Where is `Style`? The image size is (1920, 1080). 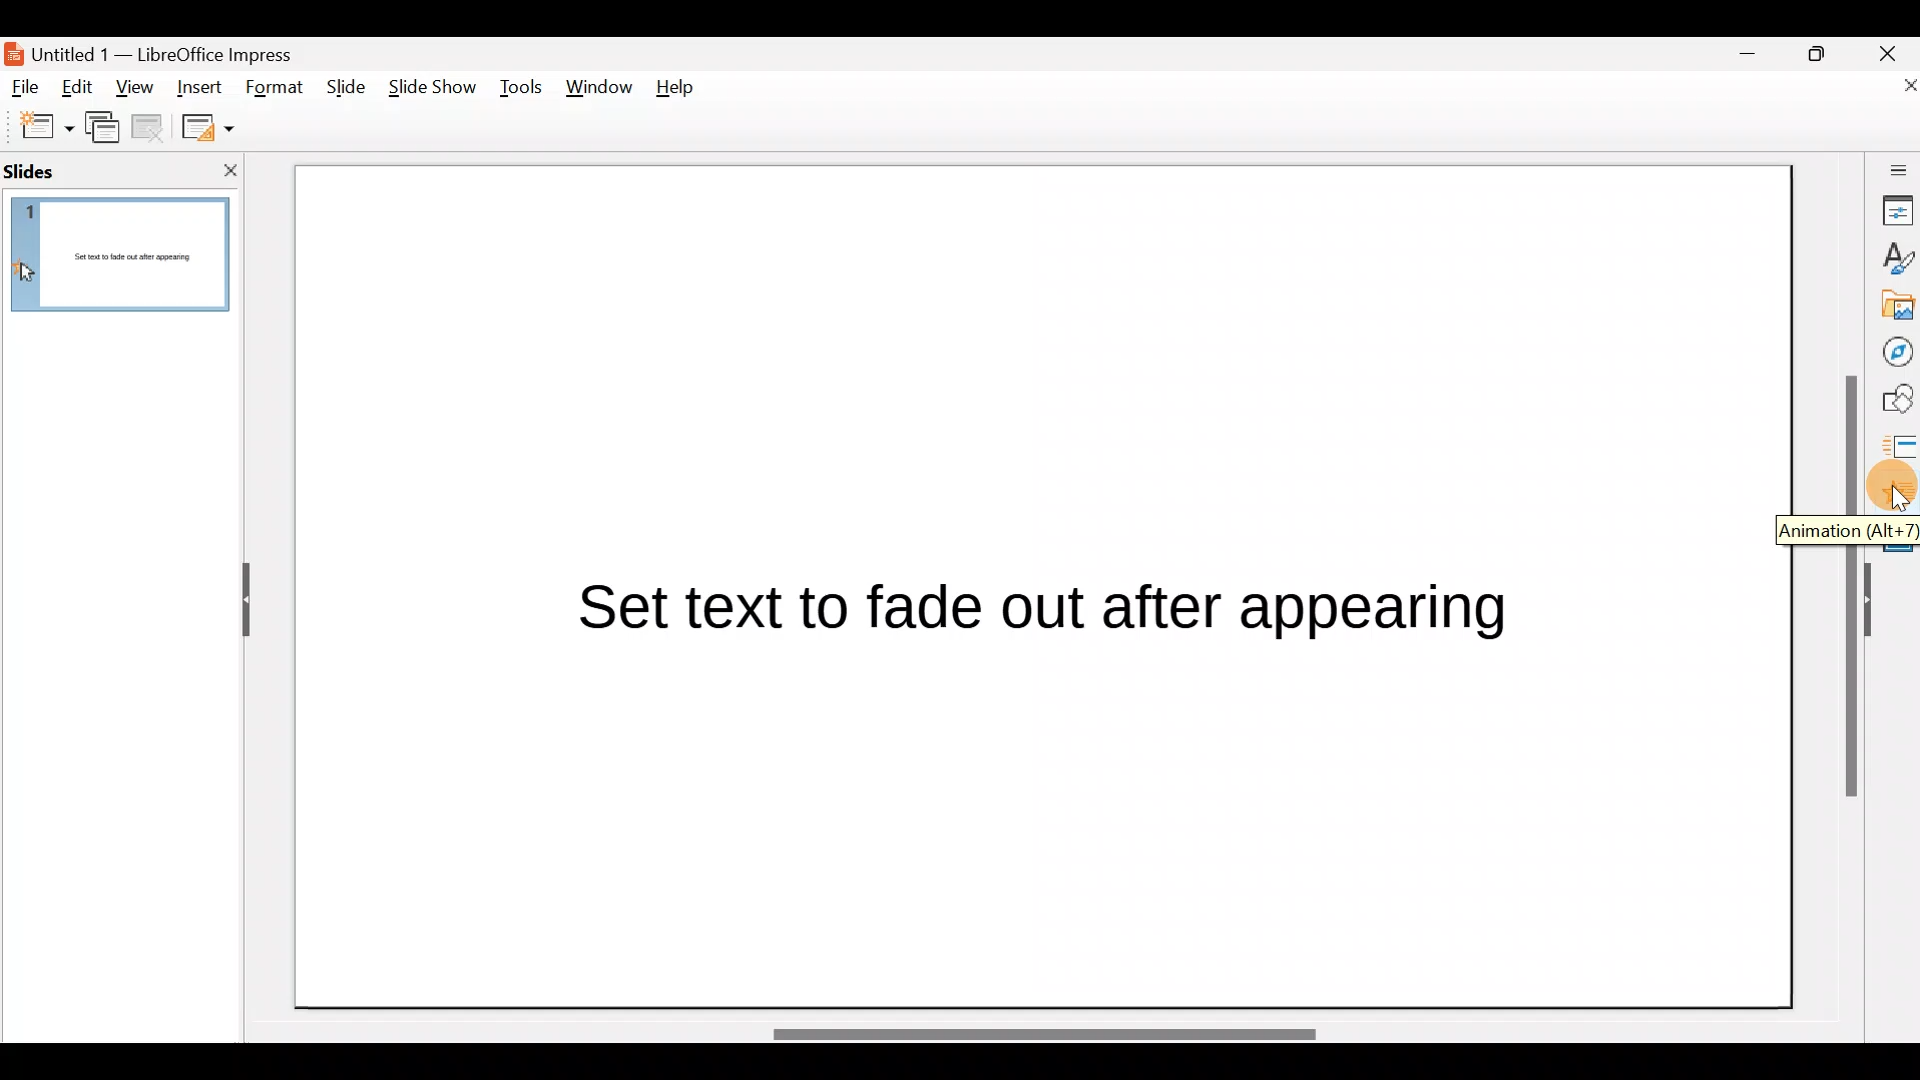
Style is located at coordinates (1896, 257).